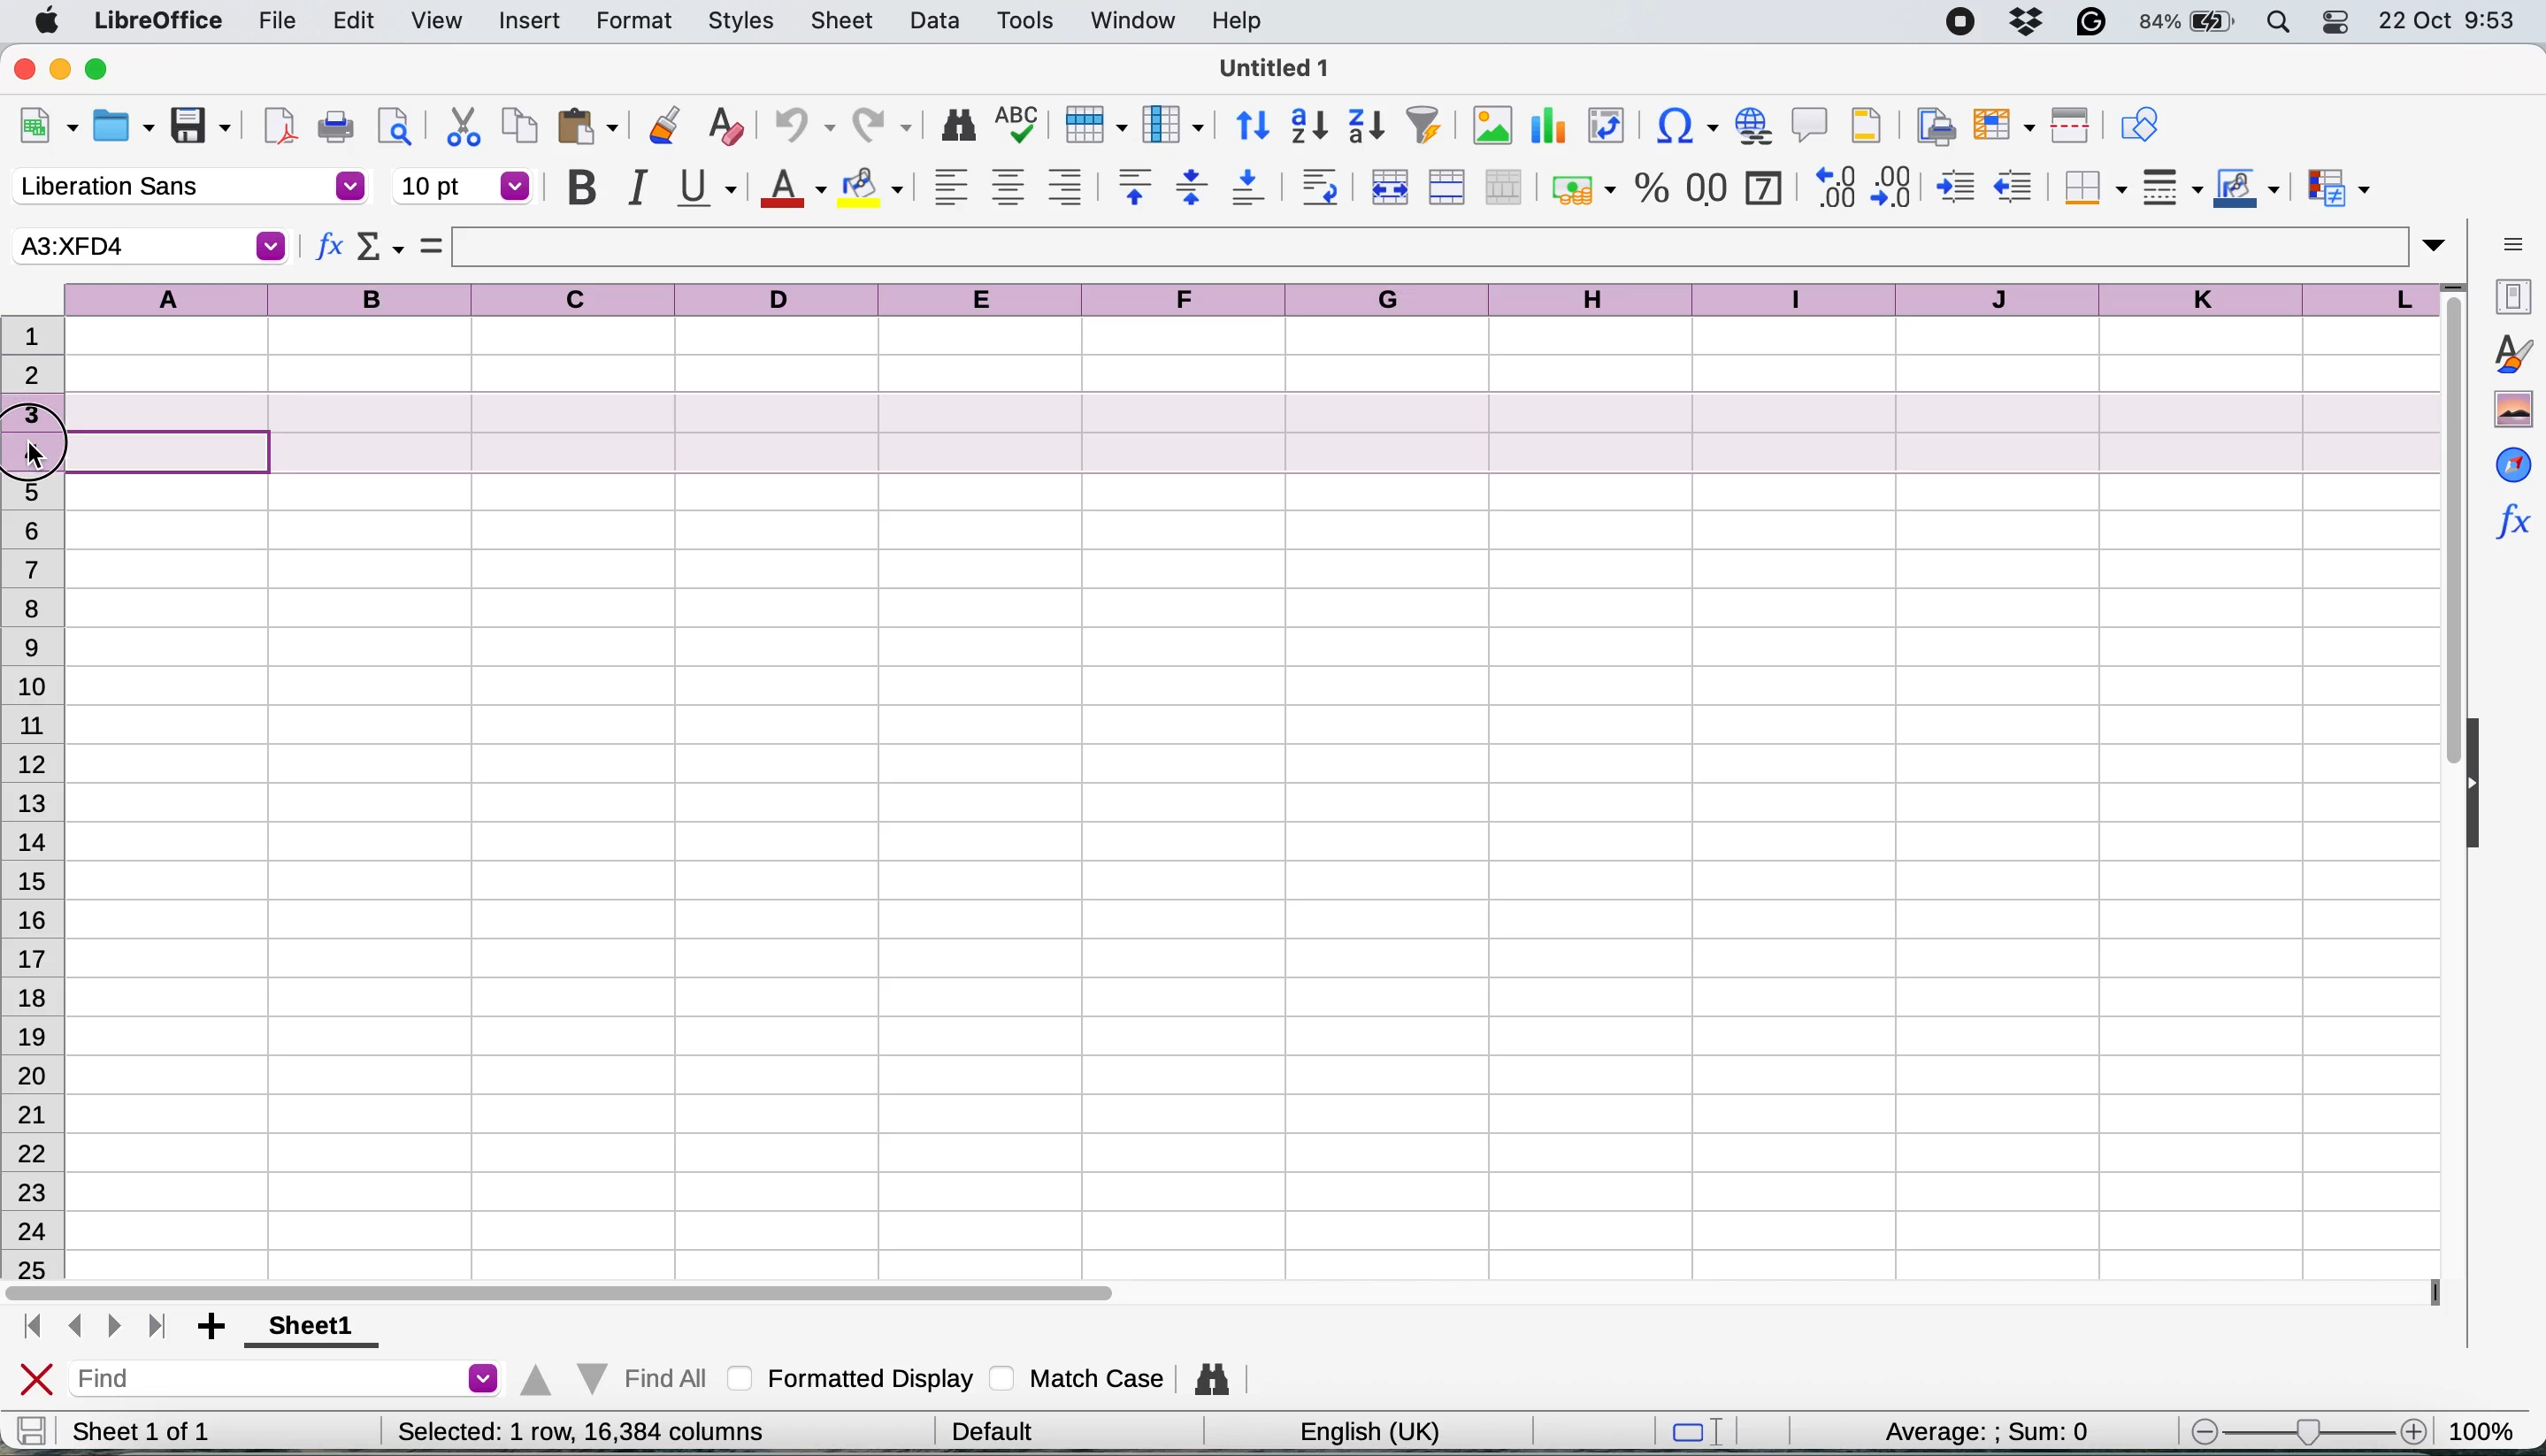 The width and height of the screenshot is (2546, 1456). I want to click on align left, so click(951, 186).